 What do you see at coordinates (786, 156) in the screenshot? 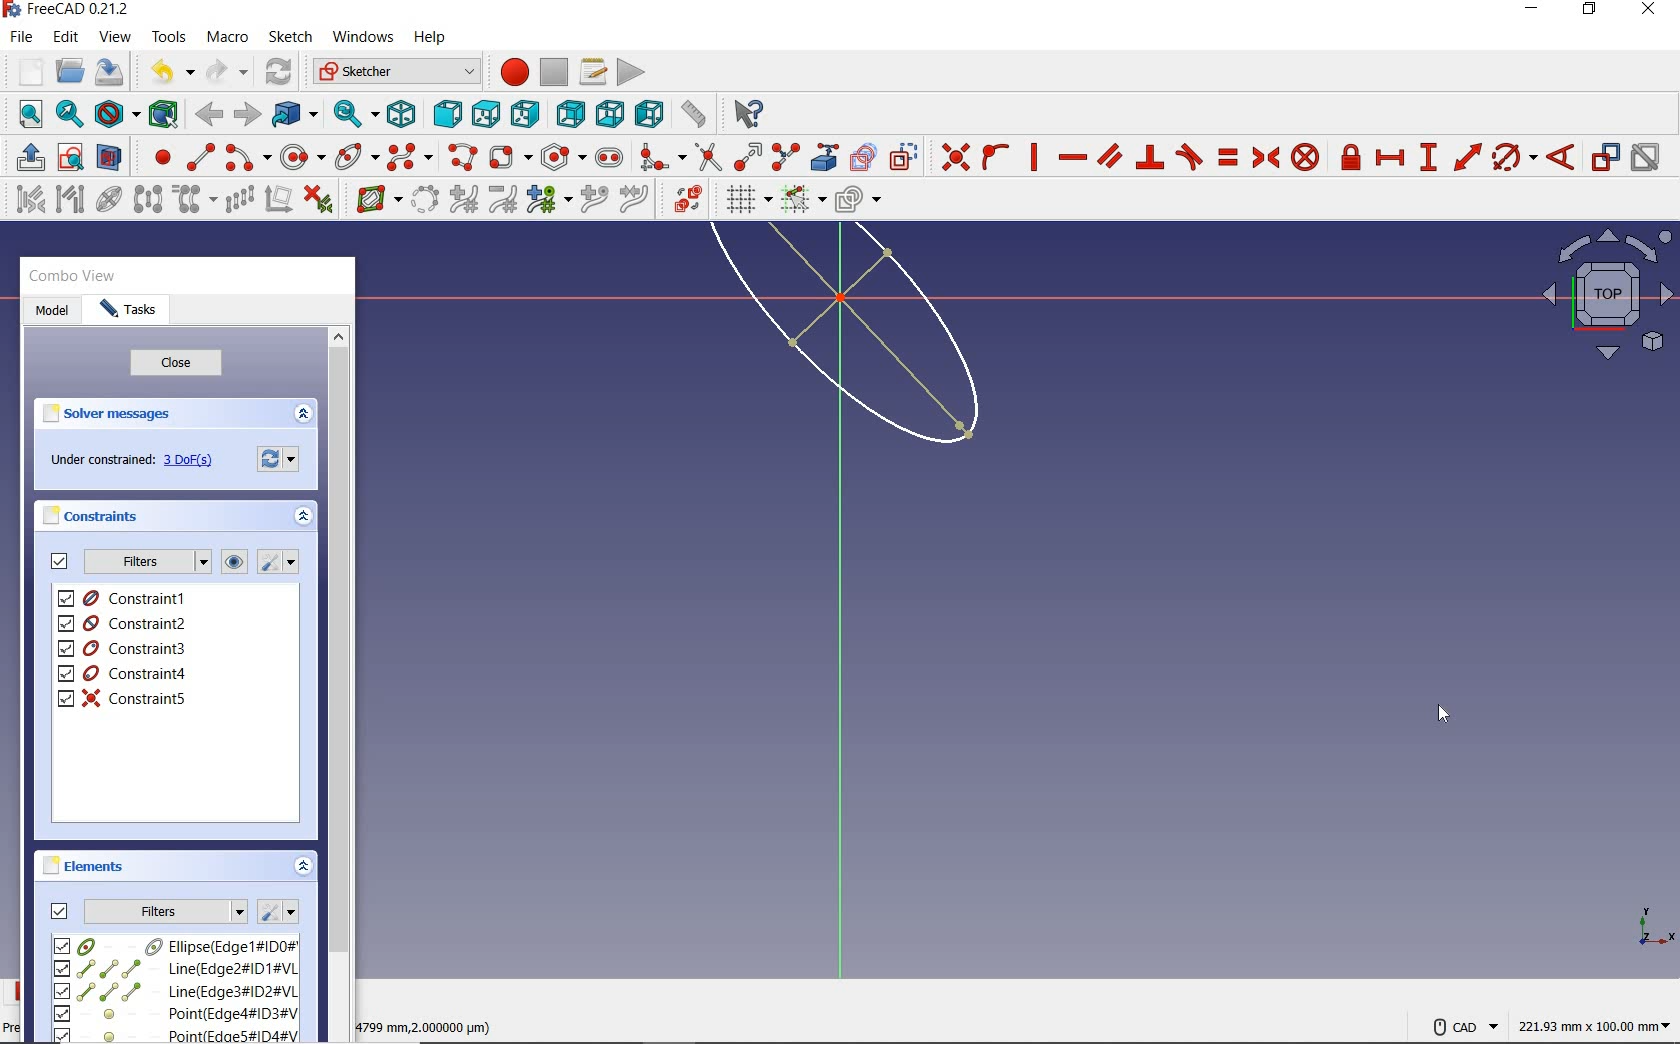
I see `split edge` at bounding box center [786, 156].